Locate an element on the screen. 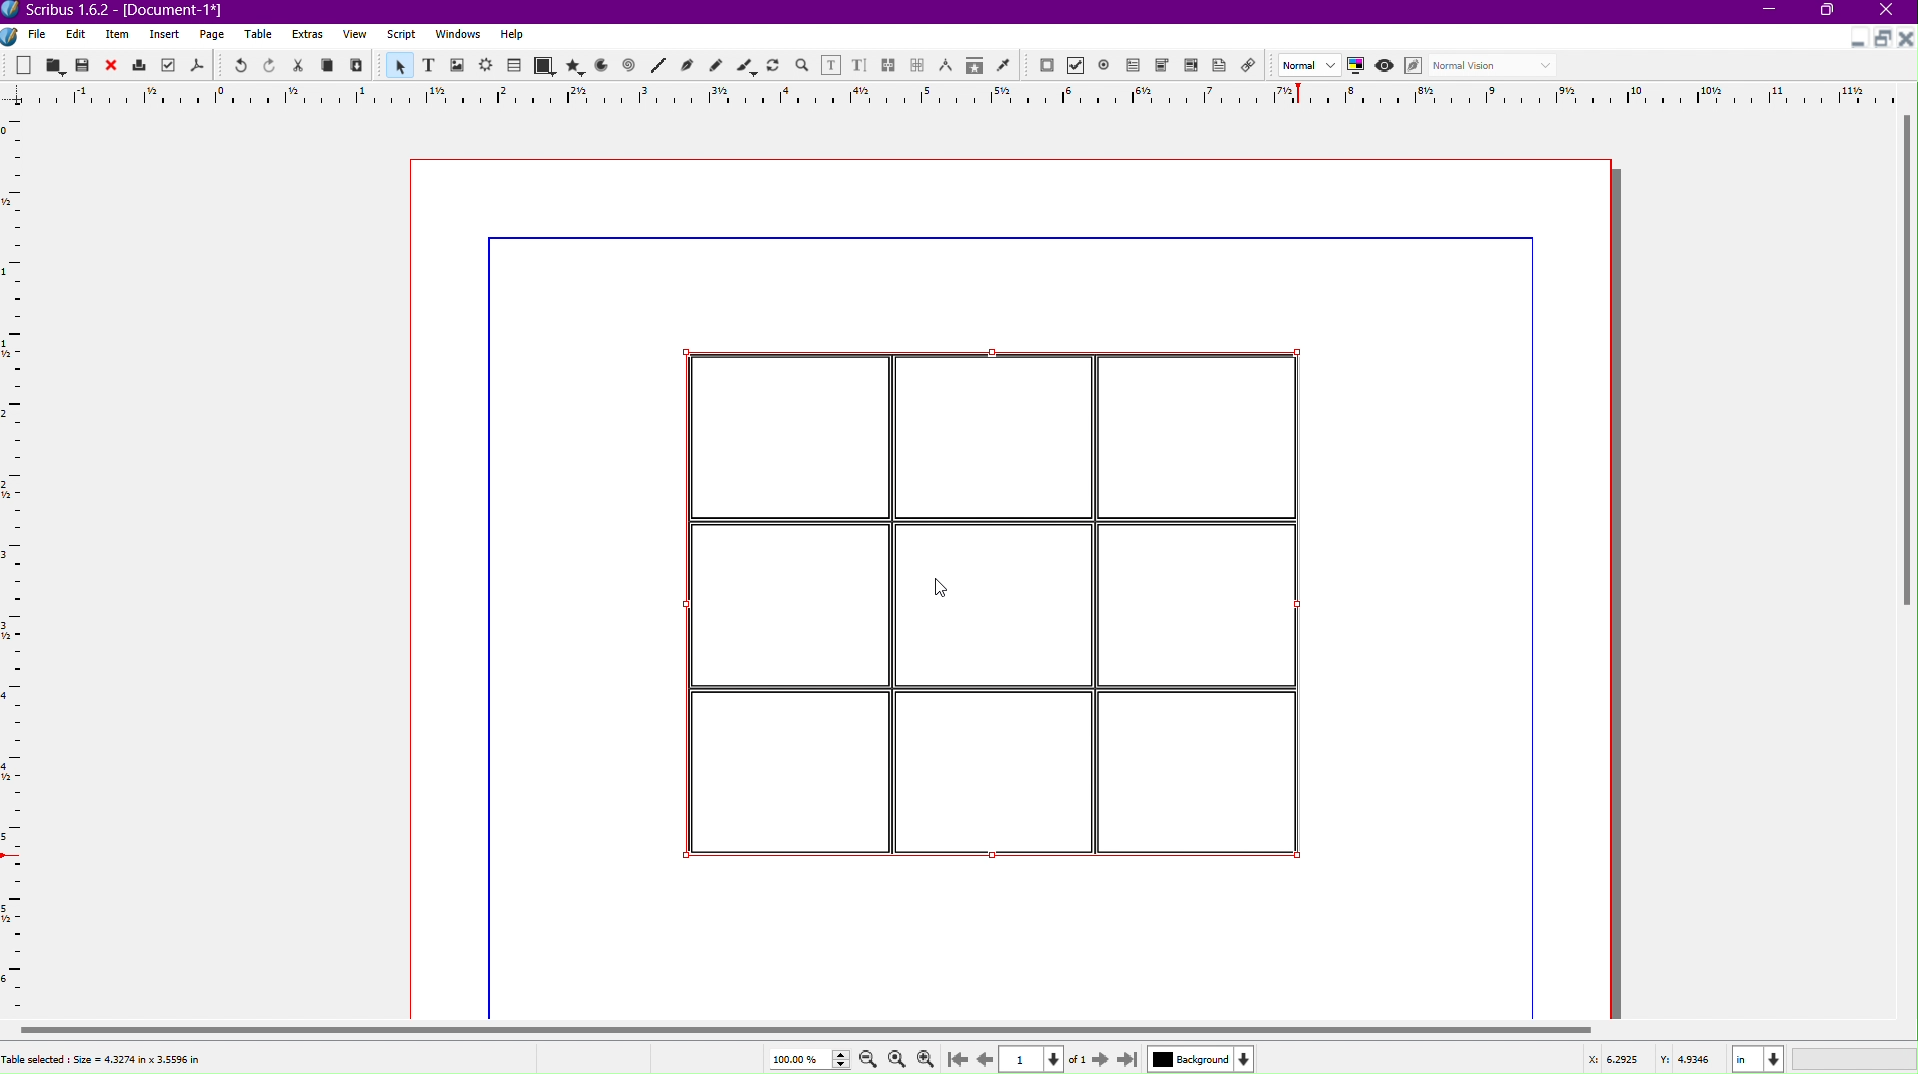  Table Inserted is located at coordinates (999, 608).